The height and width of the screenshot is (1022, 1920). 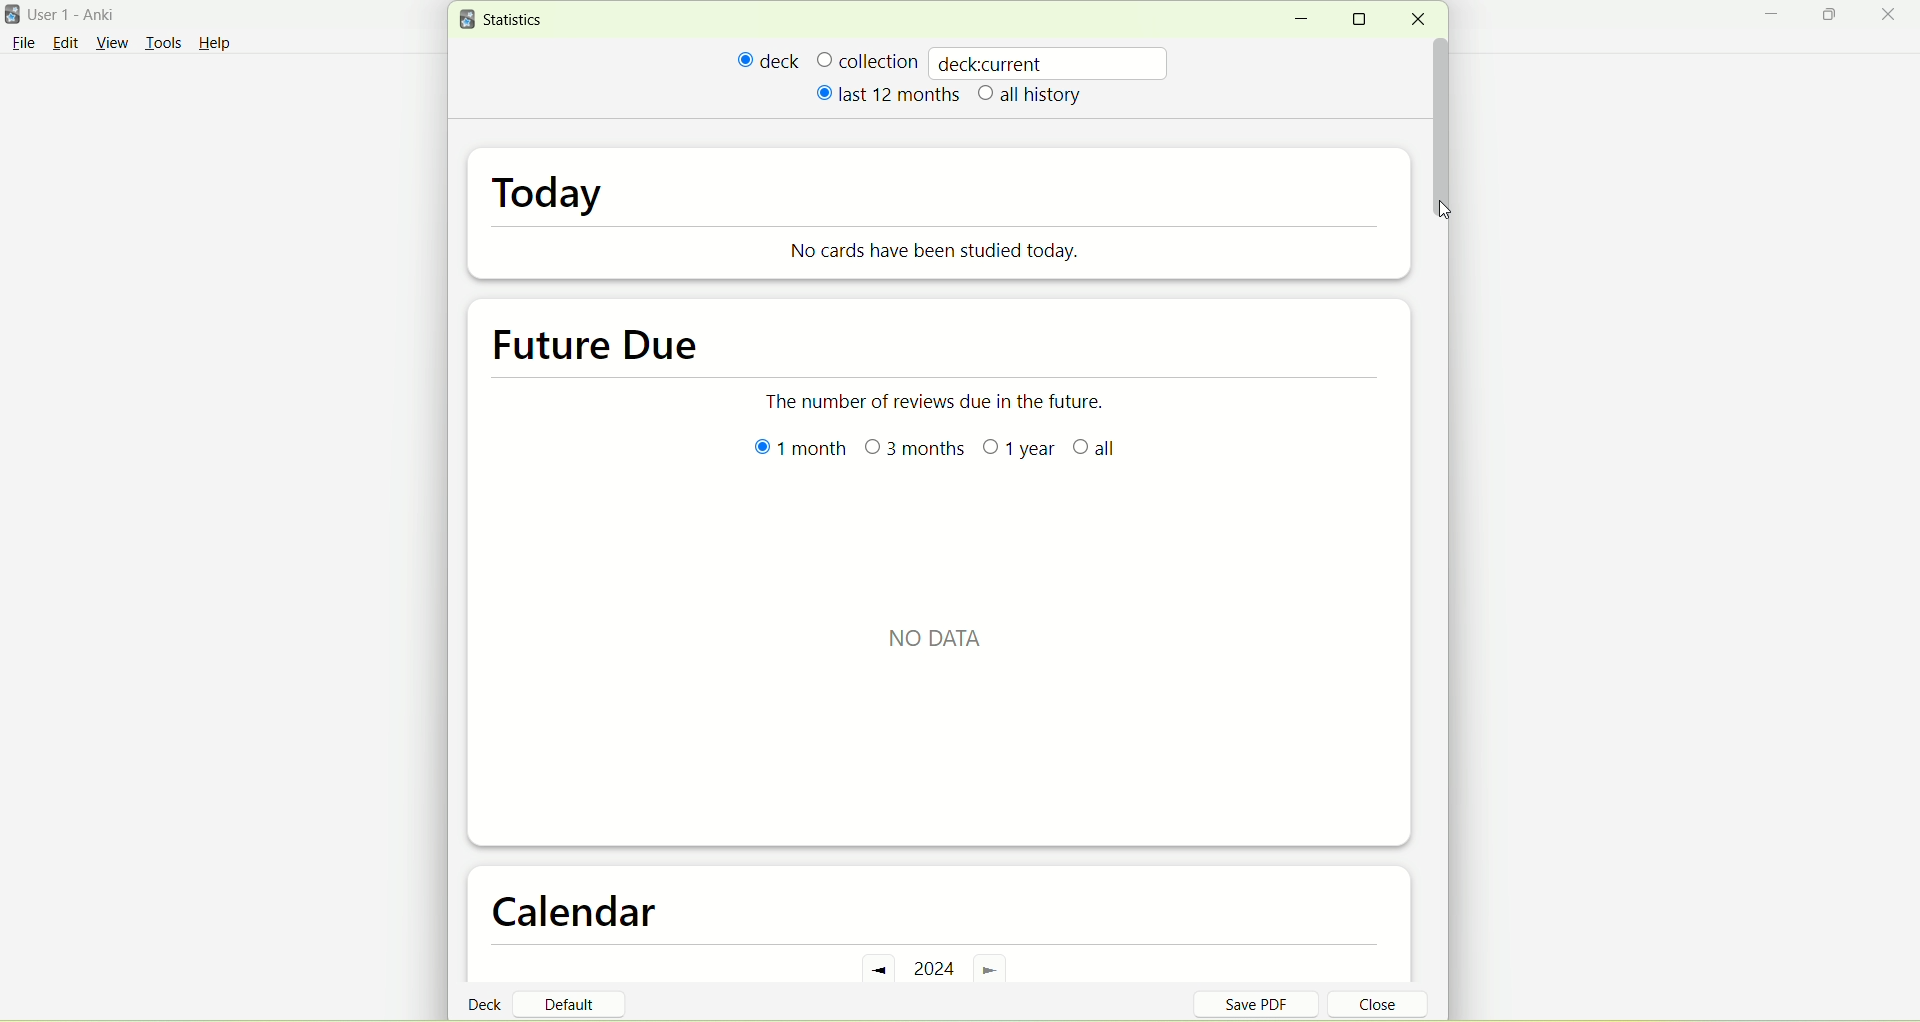 I want to click on today, so click(x=553, y=197).